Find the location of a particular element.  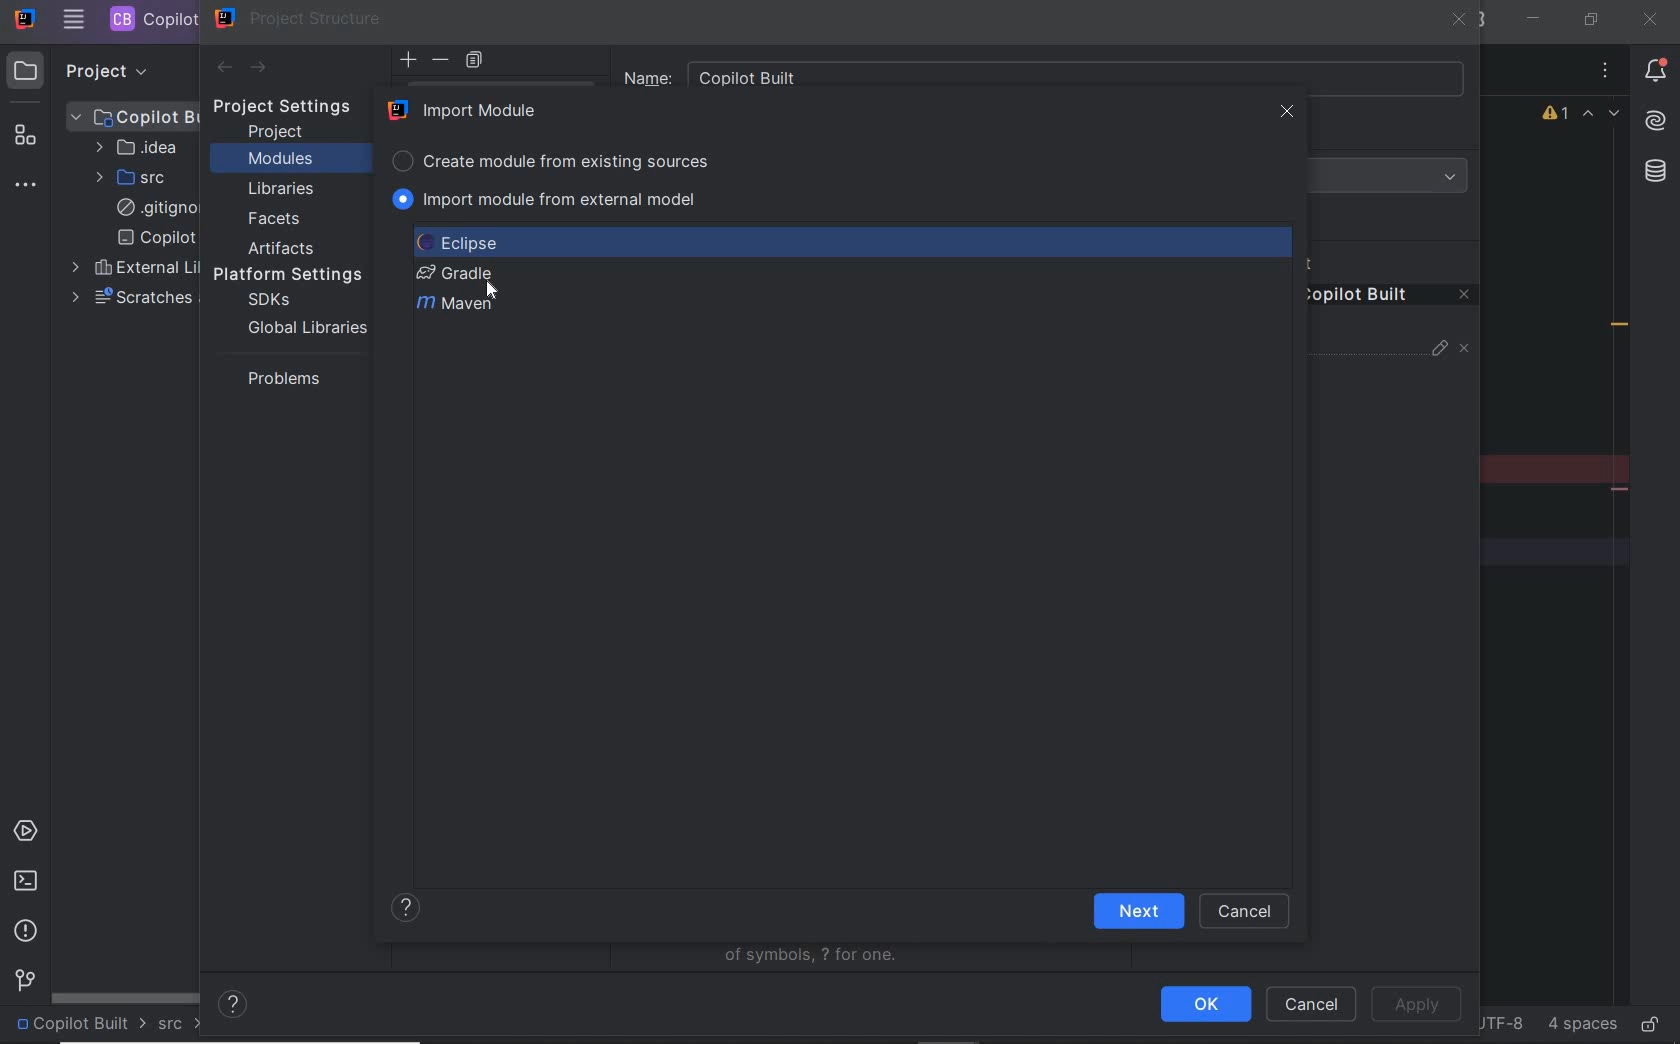

scratches and consoles is located at coordinates (131, 298).